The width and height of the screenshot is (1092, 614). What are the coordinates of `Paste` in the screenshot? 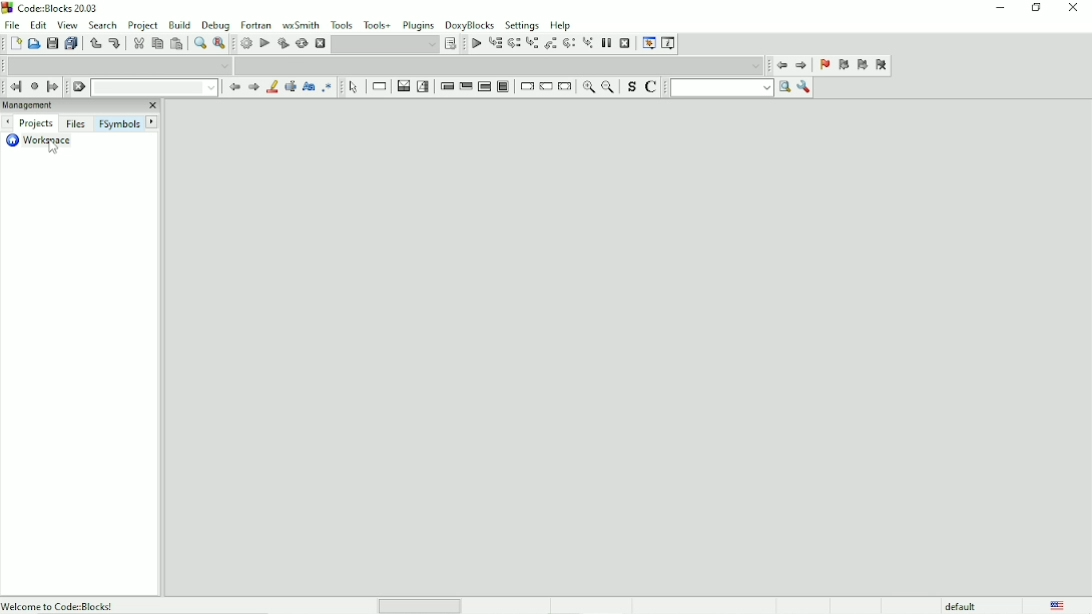 It's located at (176, 44).